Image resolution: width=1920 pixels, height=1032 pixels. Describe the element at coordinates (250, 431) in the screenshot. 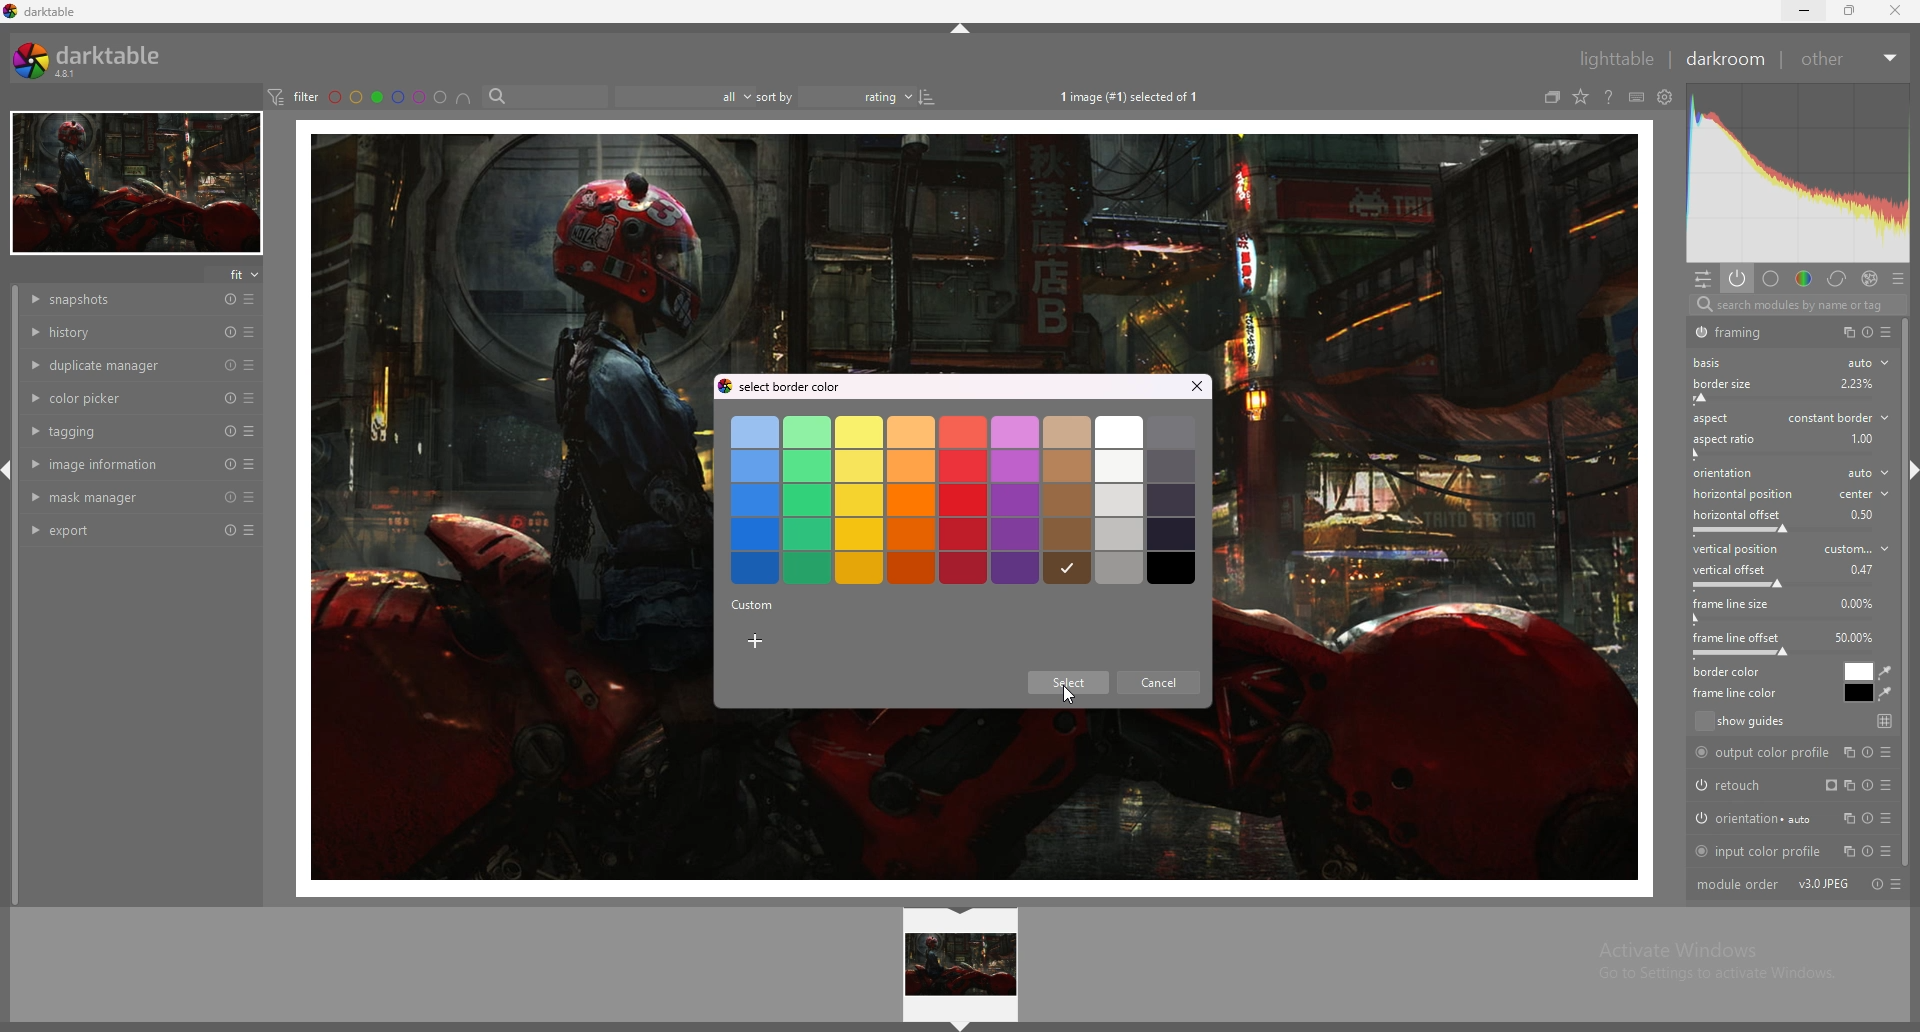

I see `presets` at that location.